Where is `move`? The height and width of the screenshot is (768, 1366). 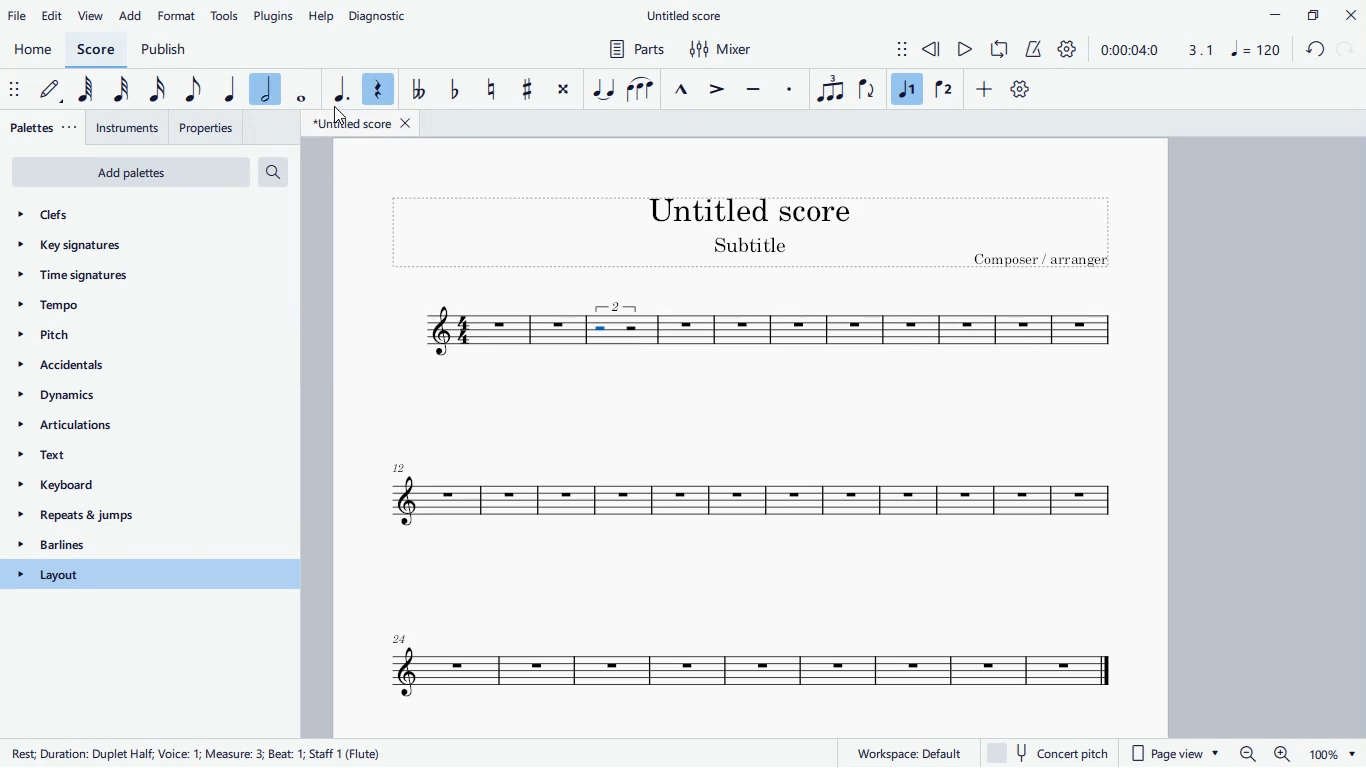 move is located at coordinates (13, 89).